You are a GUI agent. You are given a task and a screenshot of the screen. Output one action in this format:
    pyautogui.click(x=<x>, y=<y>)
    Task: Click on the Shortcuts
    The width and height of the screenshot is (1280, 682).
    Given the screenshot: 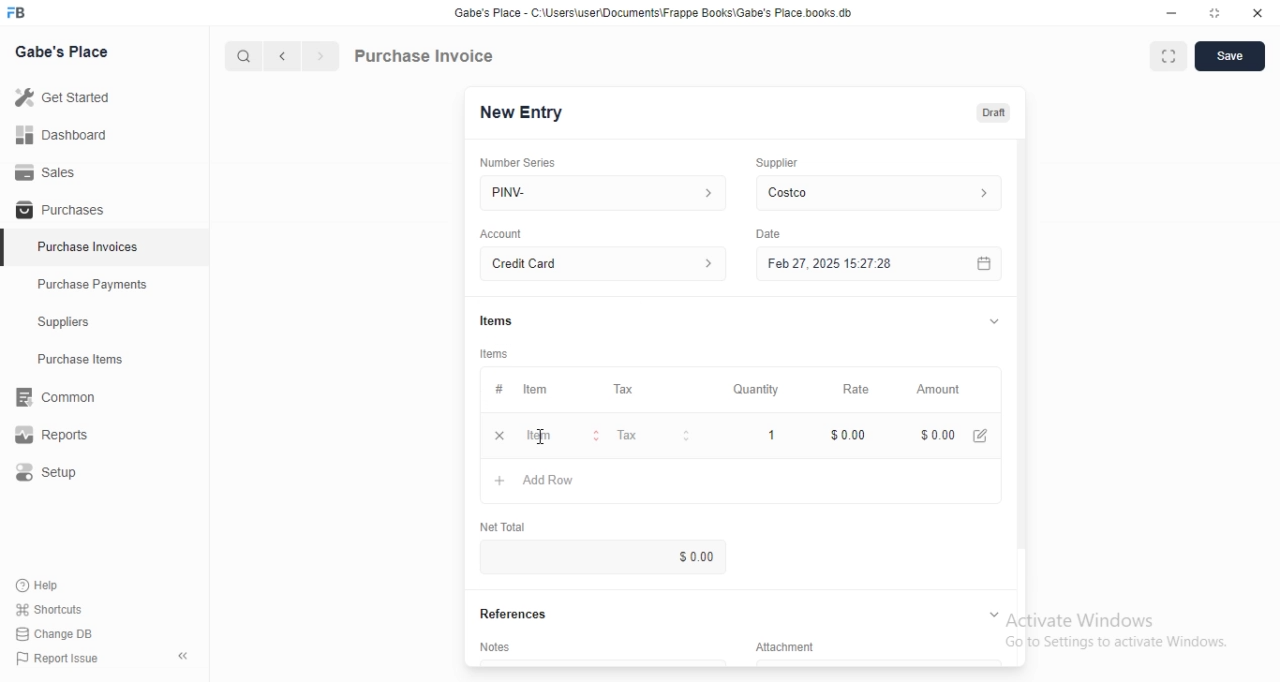 What is the action you would take?
    pyautogui.click(x=50, y=609)
    